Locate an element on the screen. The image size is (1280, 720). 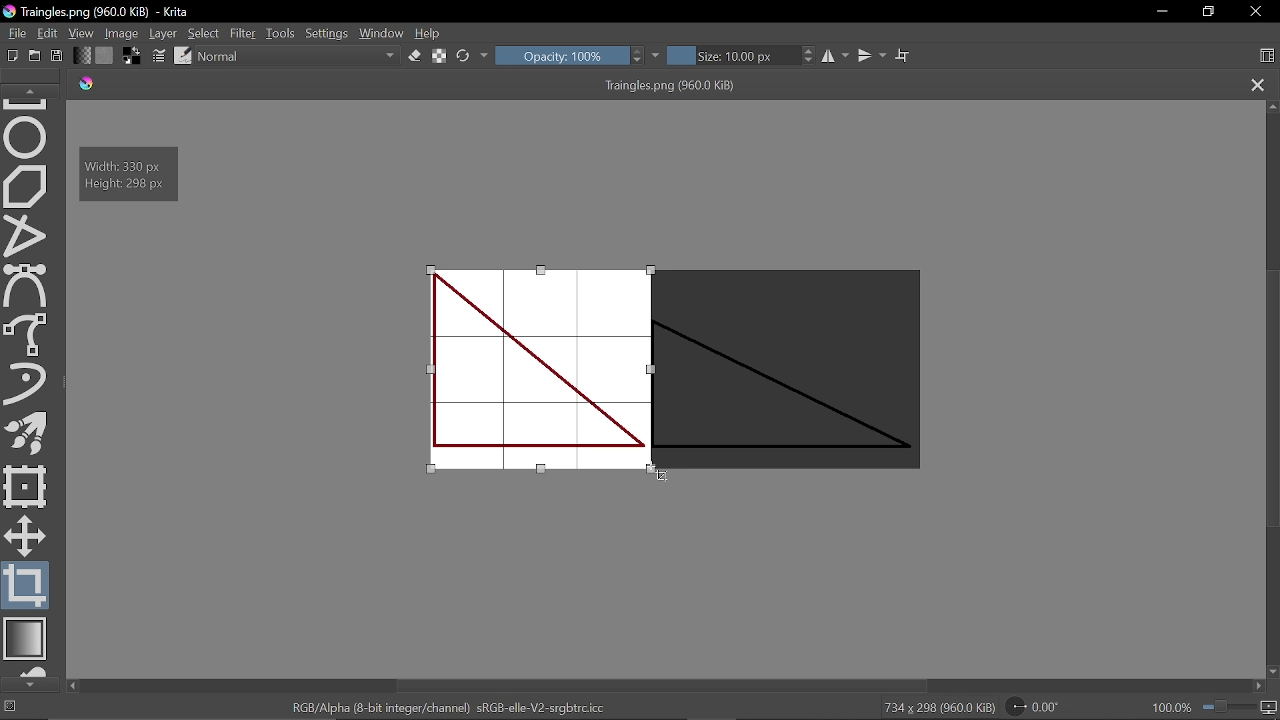
File is located at coordinates (14, 32).